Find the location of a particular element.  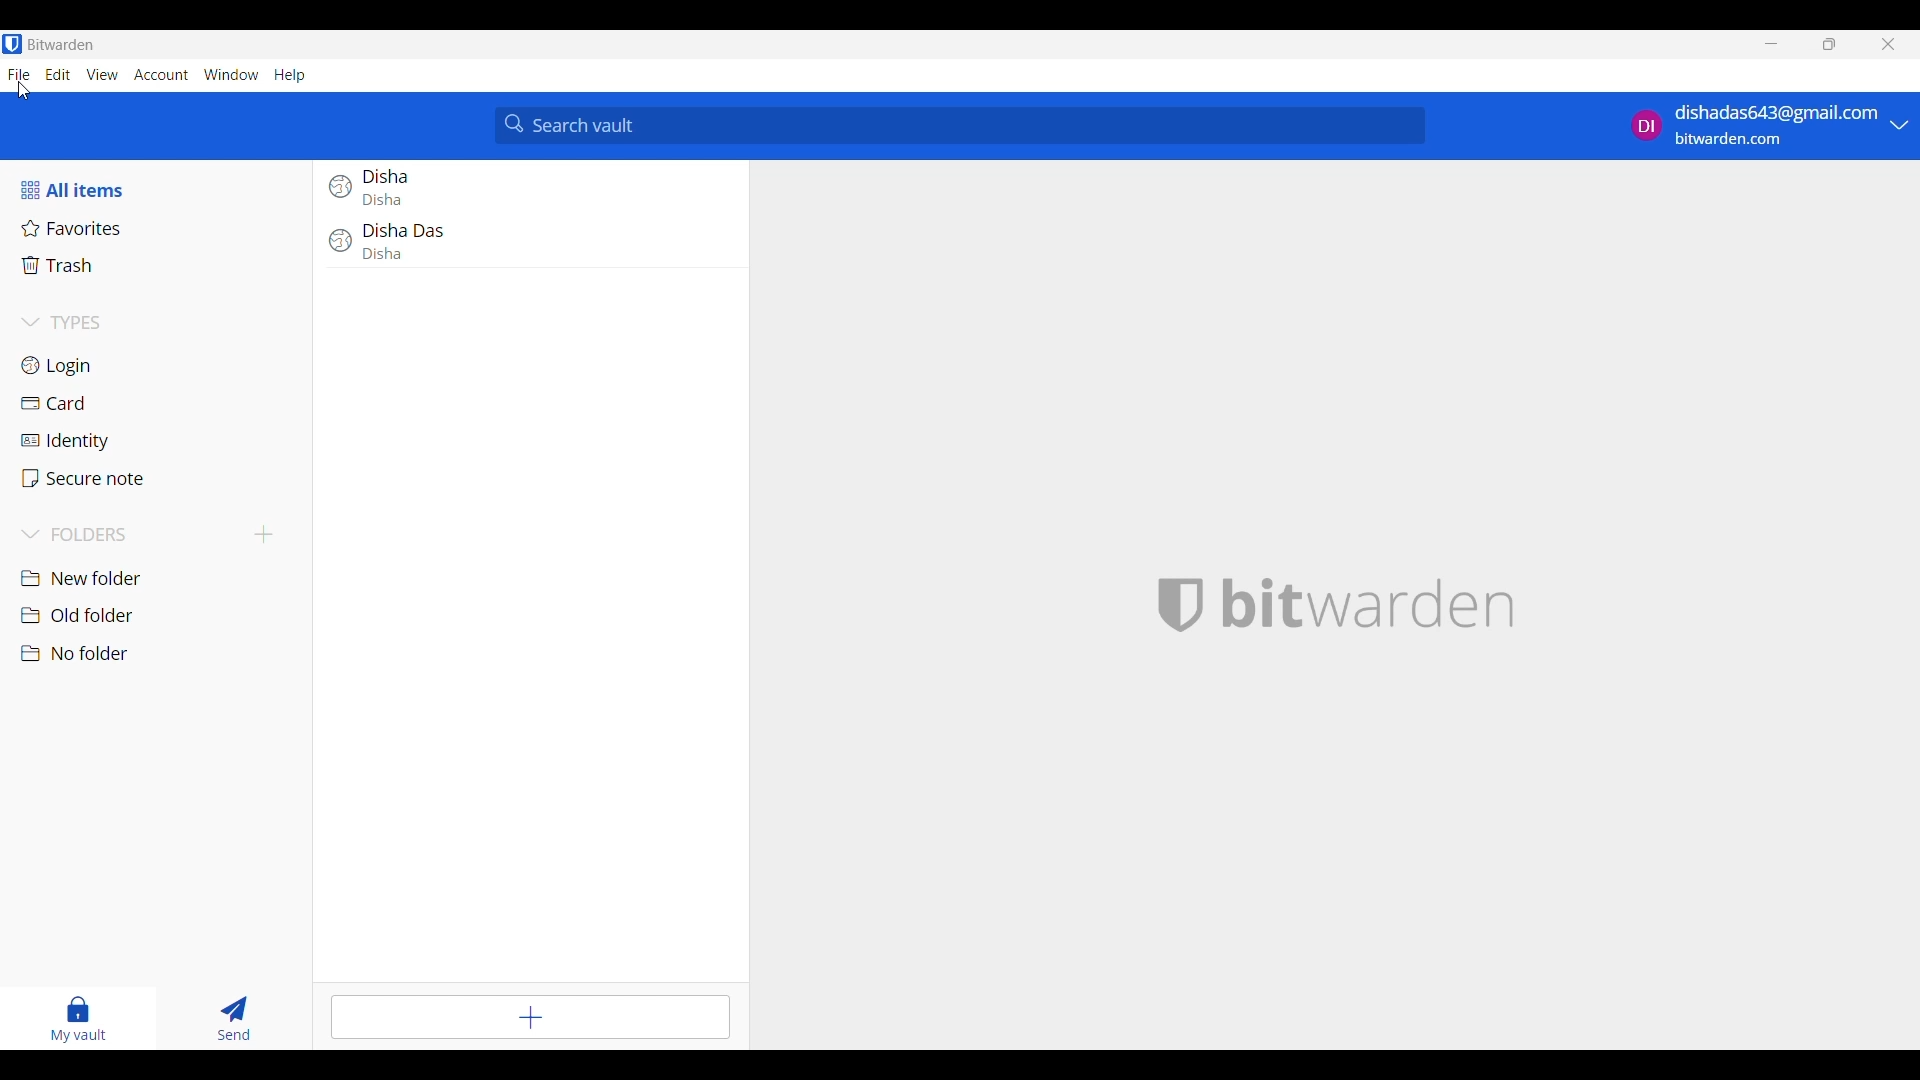

Add account is located at coordinates (1899, 125).